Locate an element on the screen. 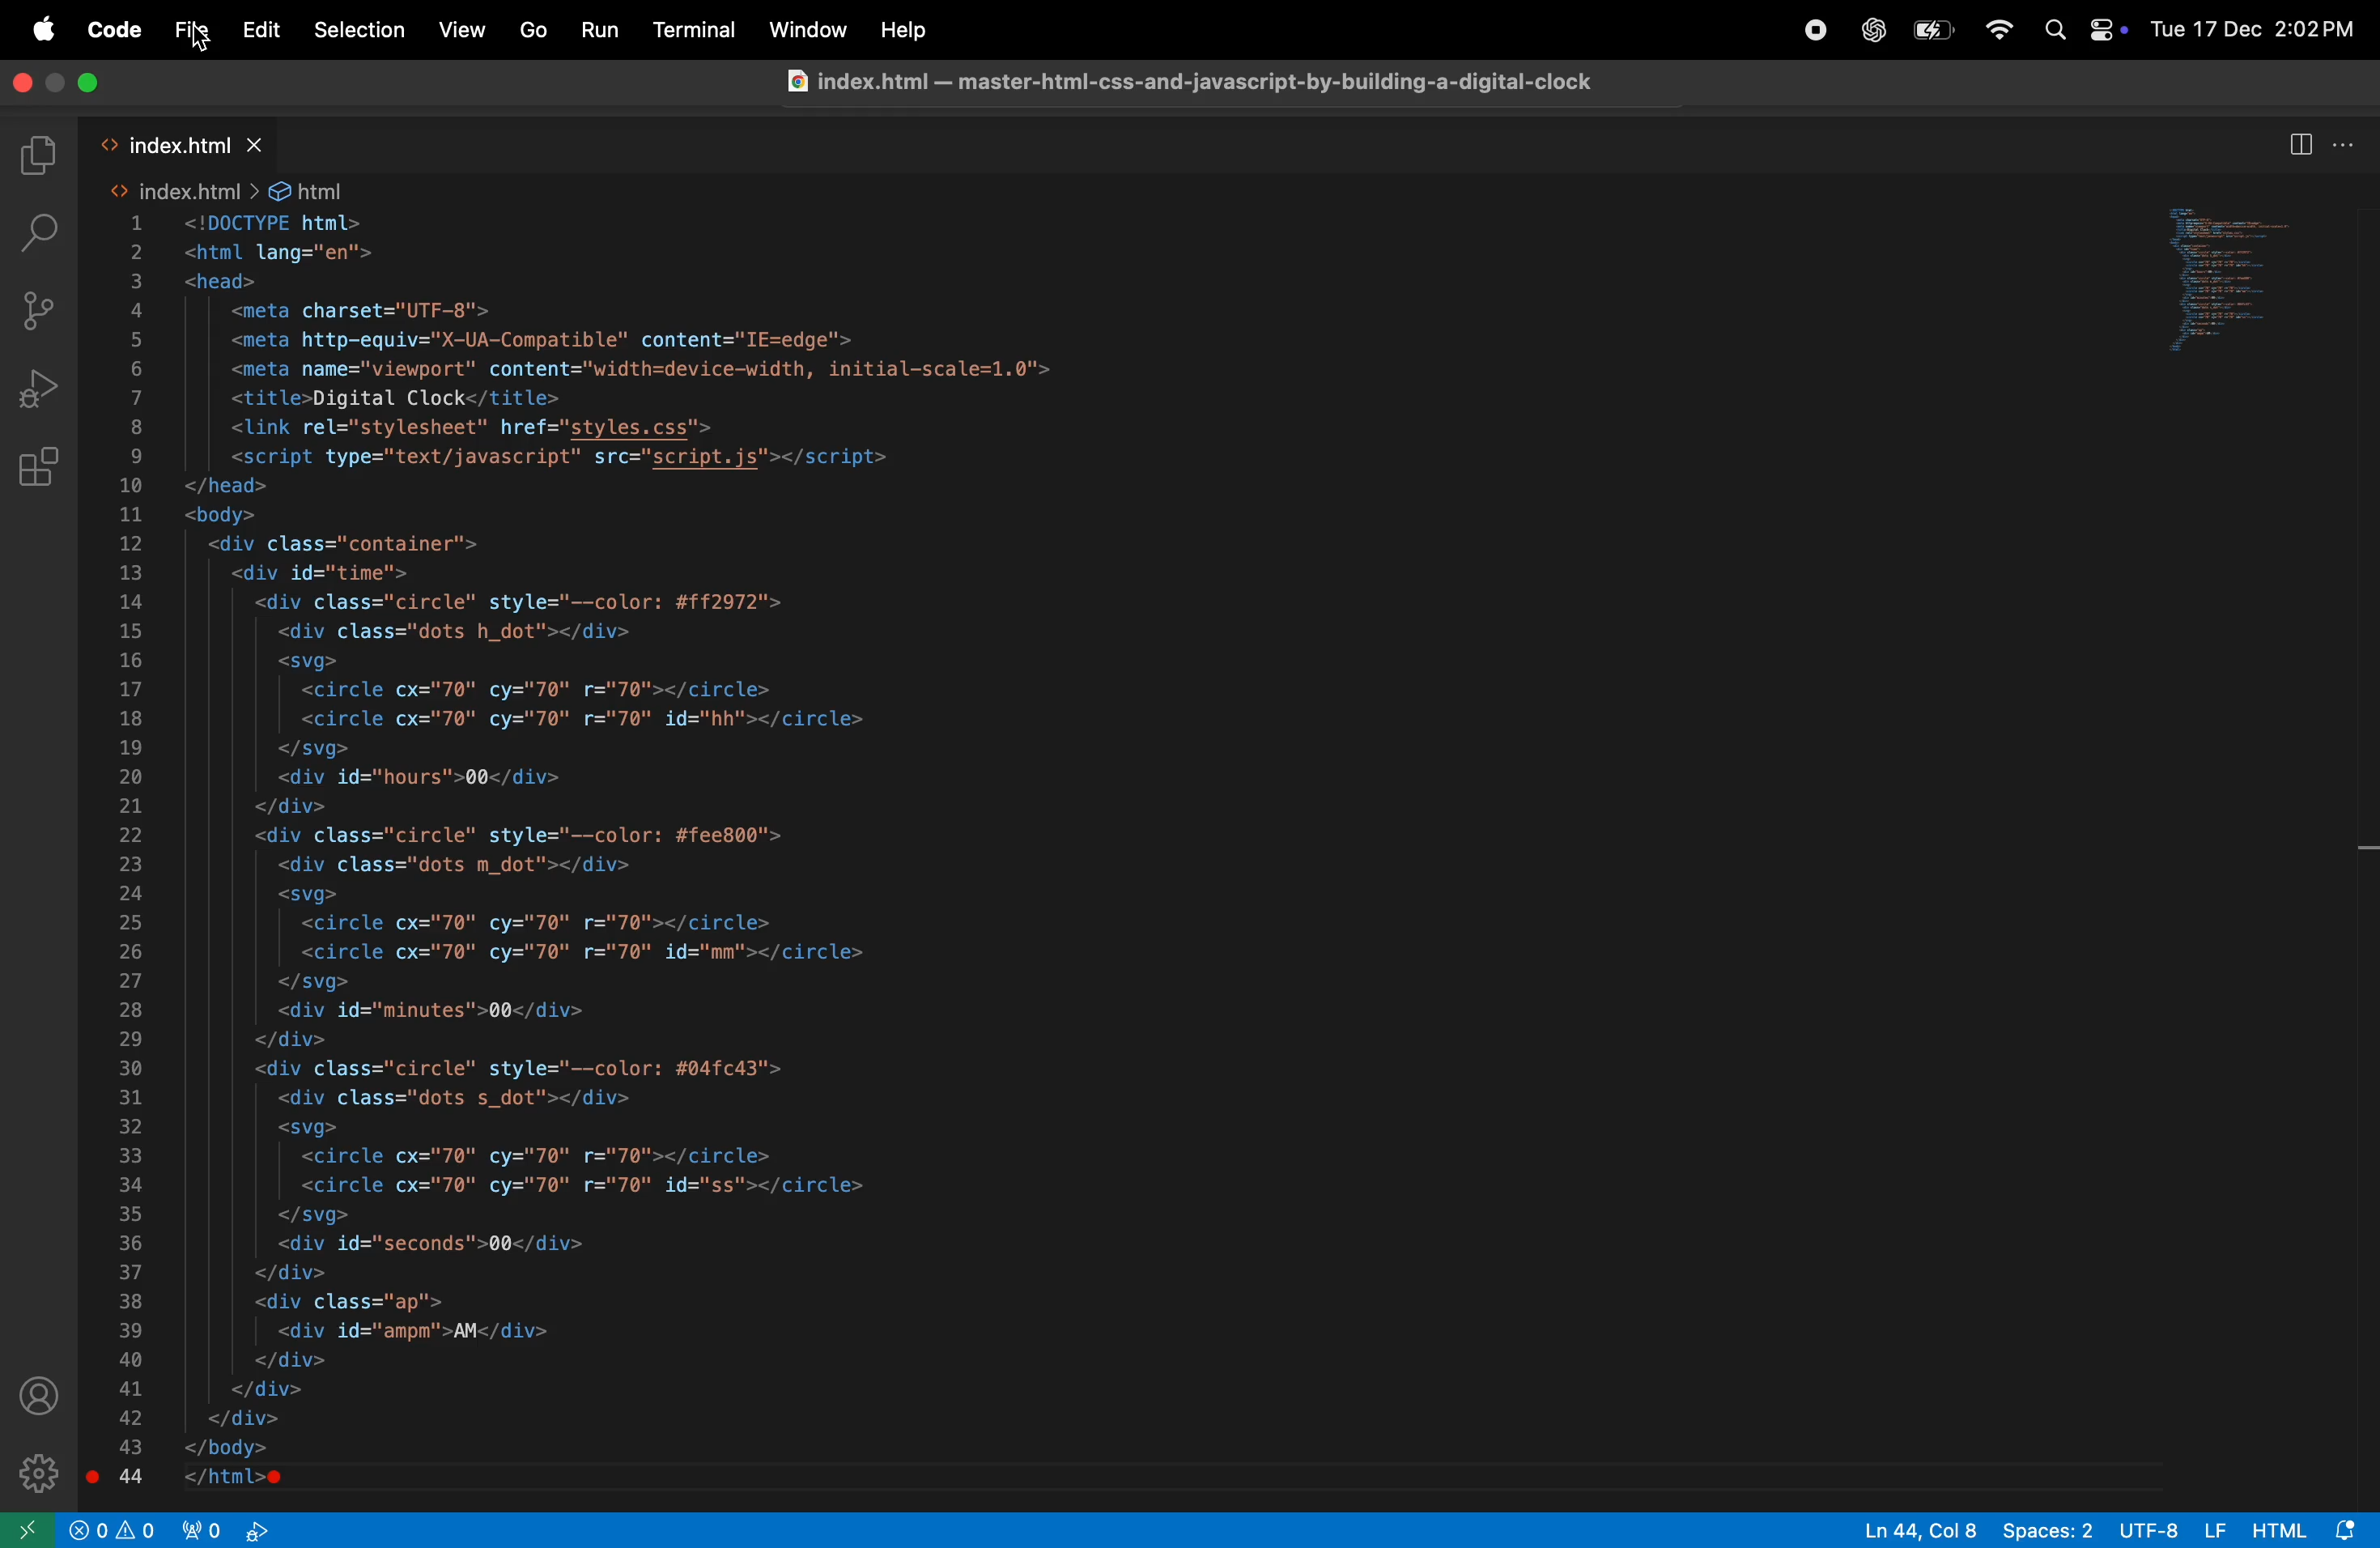 This screenshot has height=1548, width=2380. code window is located at coordinates (2223, 284).